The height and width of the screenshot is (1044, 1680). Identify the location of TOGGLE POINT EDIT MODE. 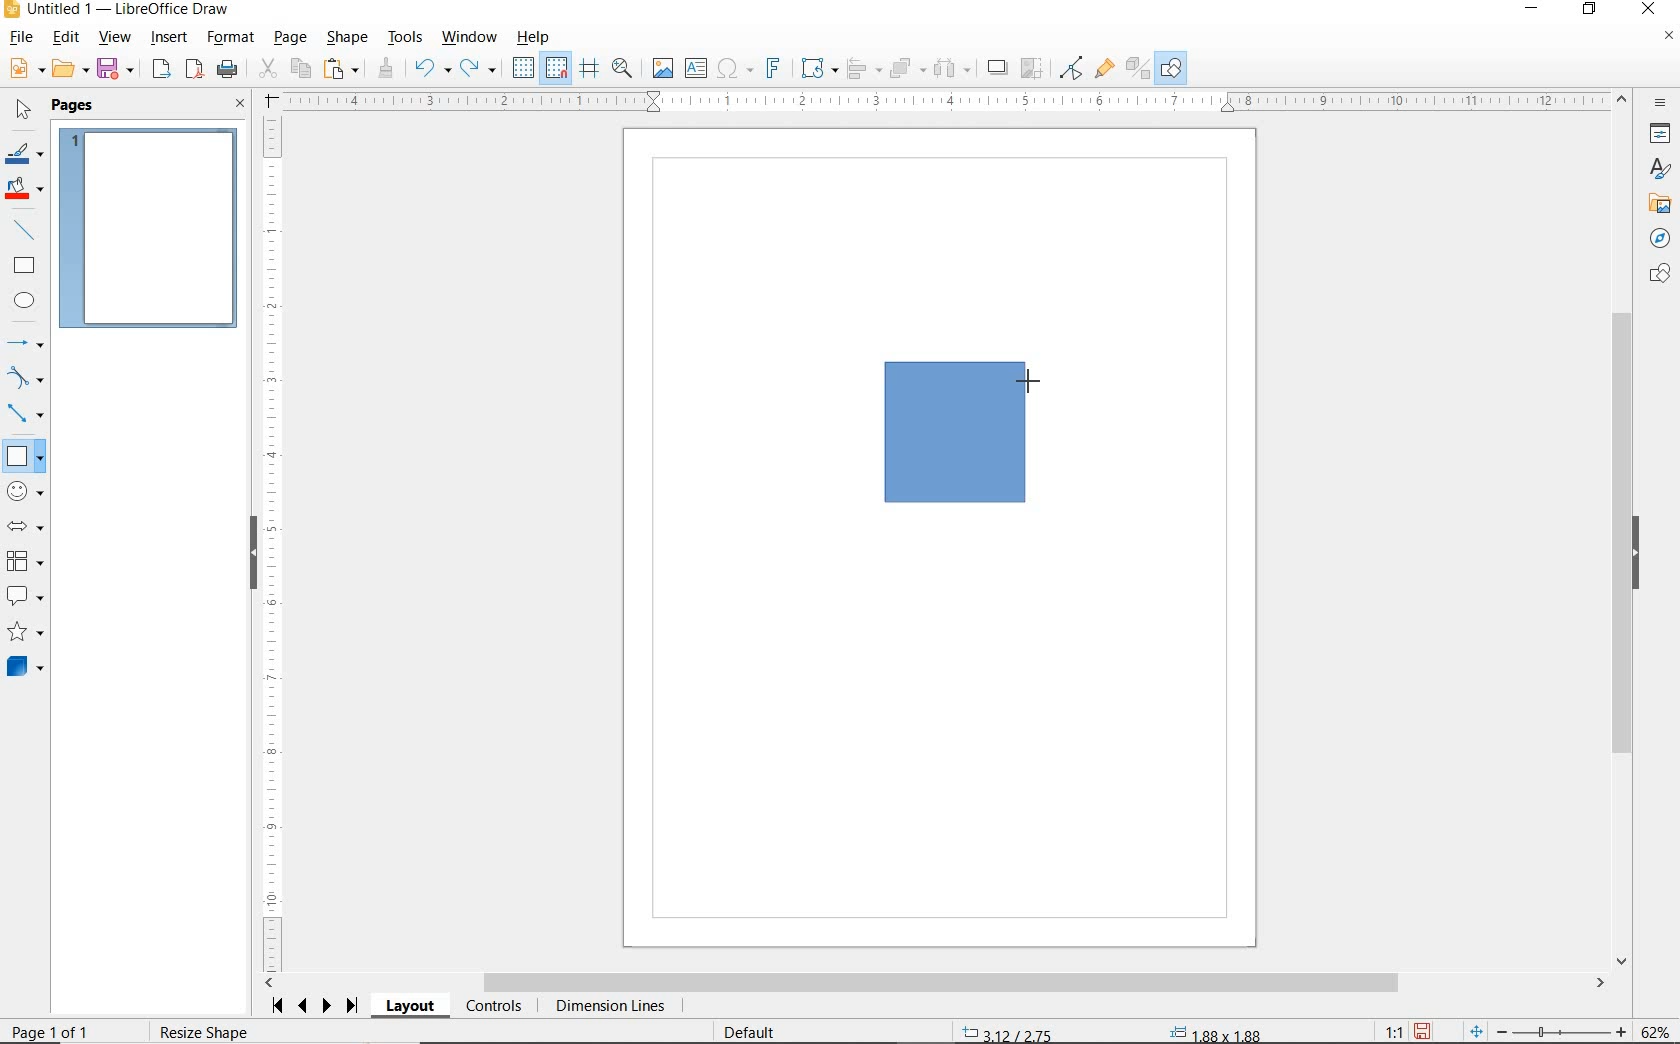
(1073, 70).